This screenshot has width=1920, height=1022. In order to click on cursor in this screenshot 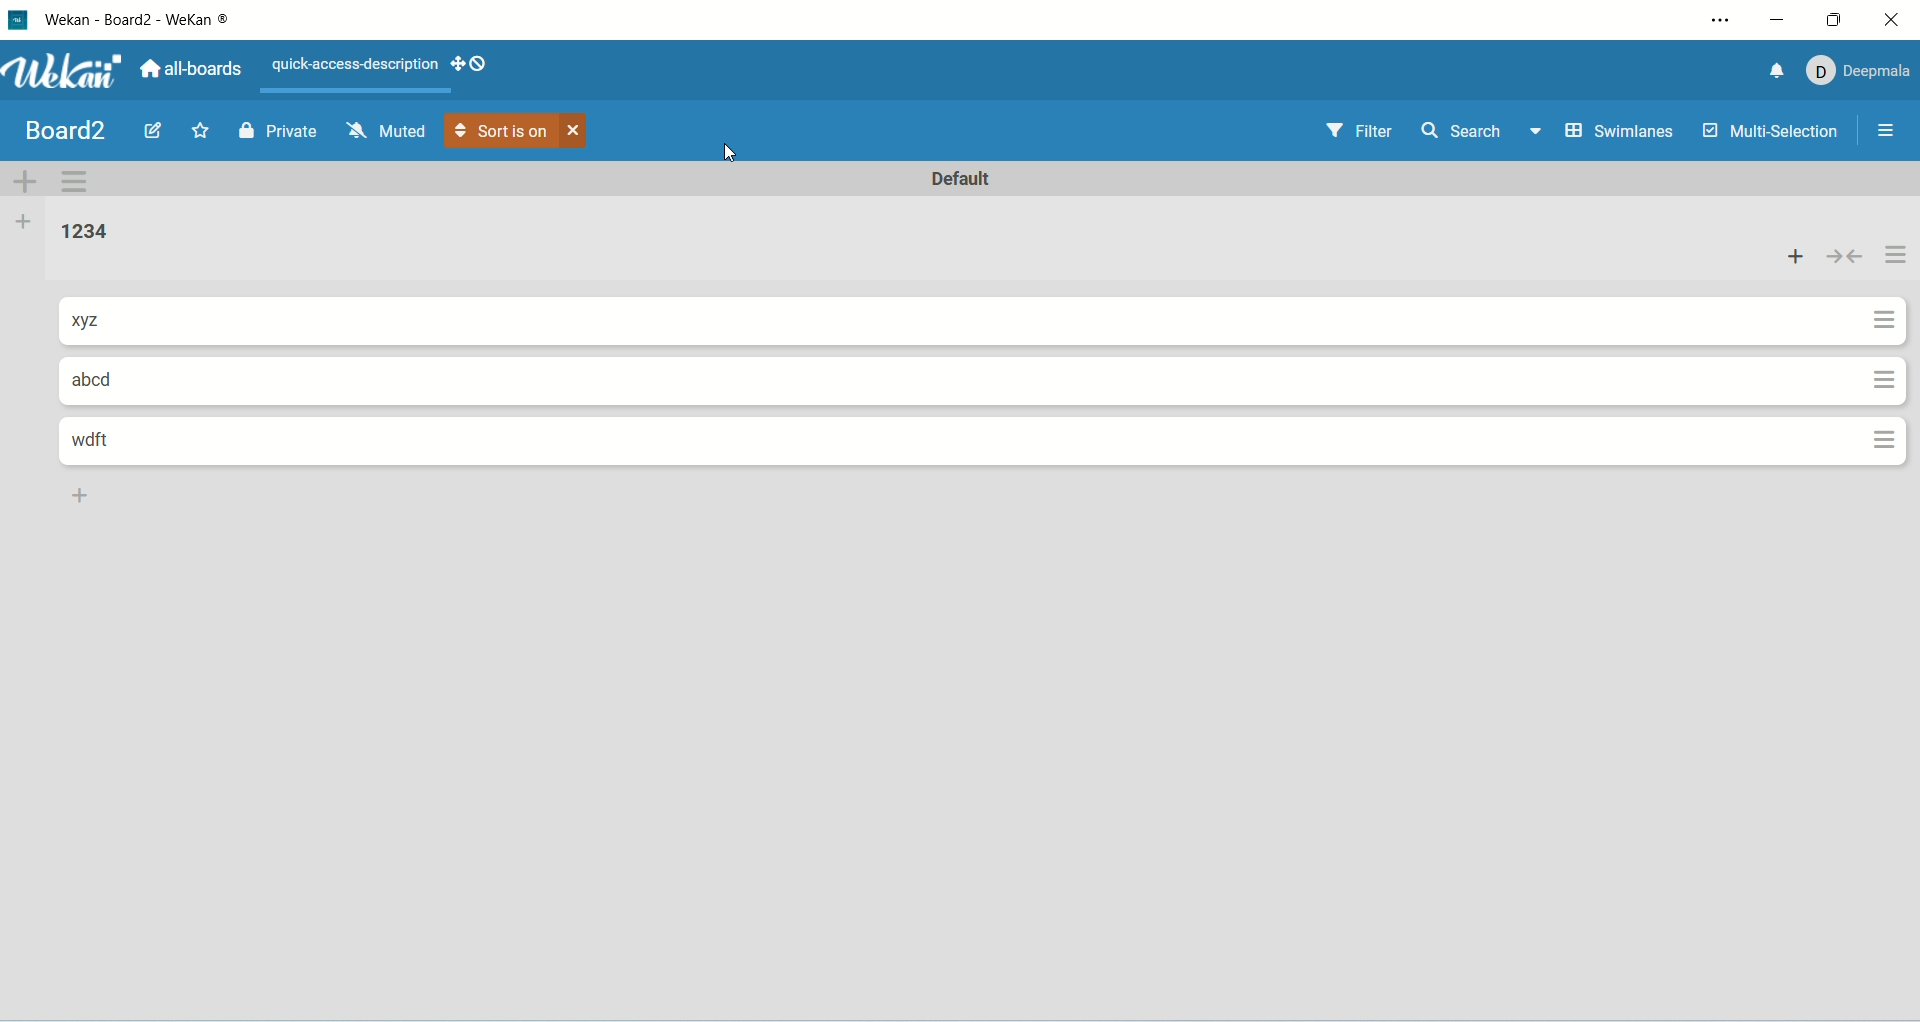, I will do `click(737, 158)`.